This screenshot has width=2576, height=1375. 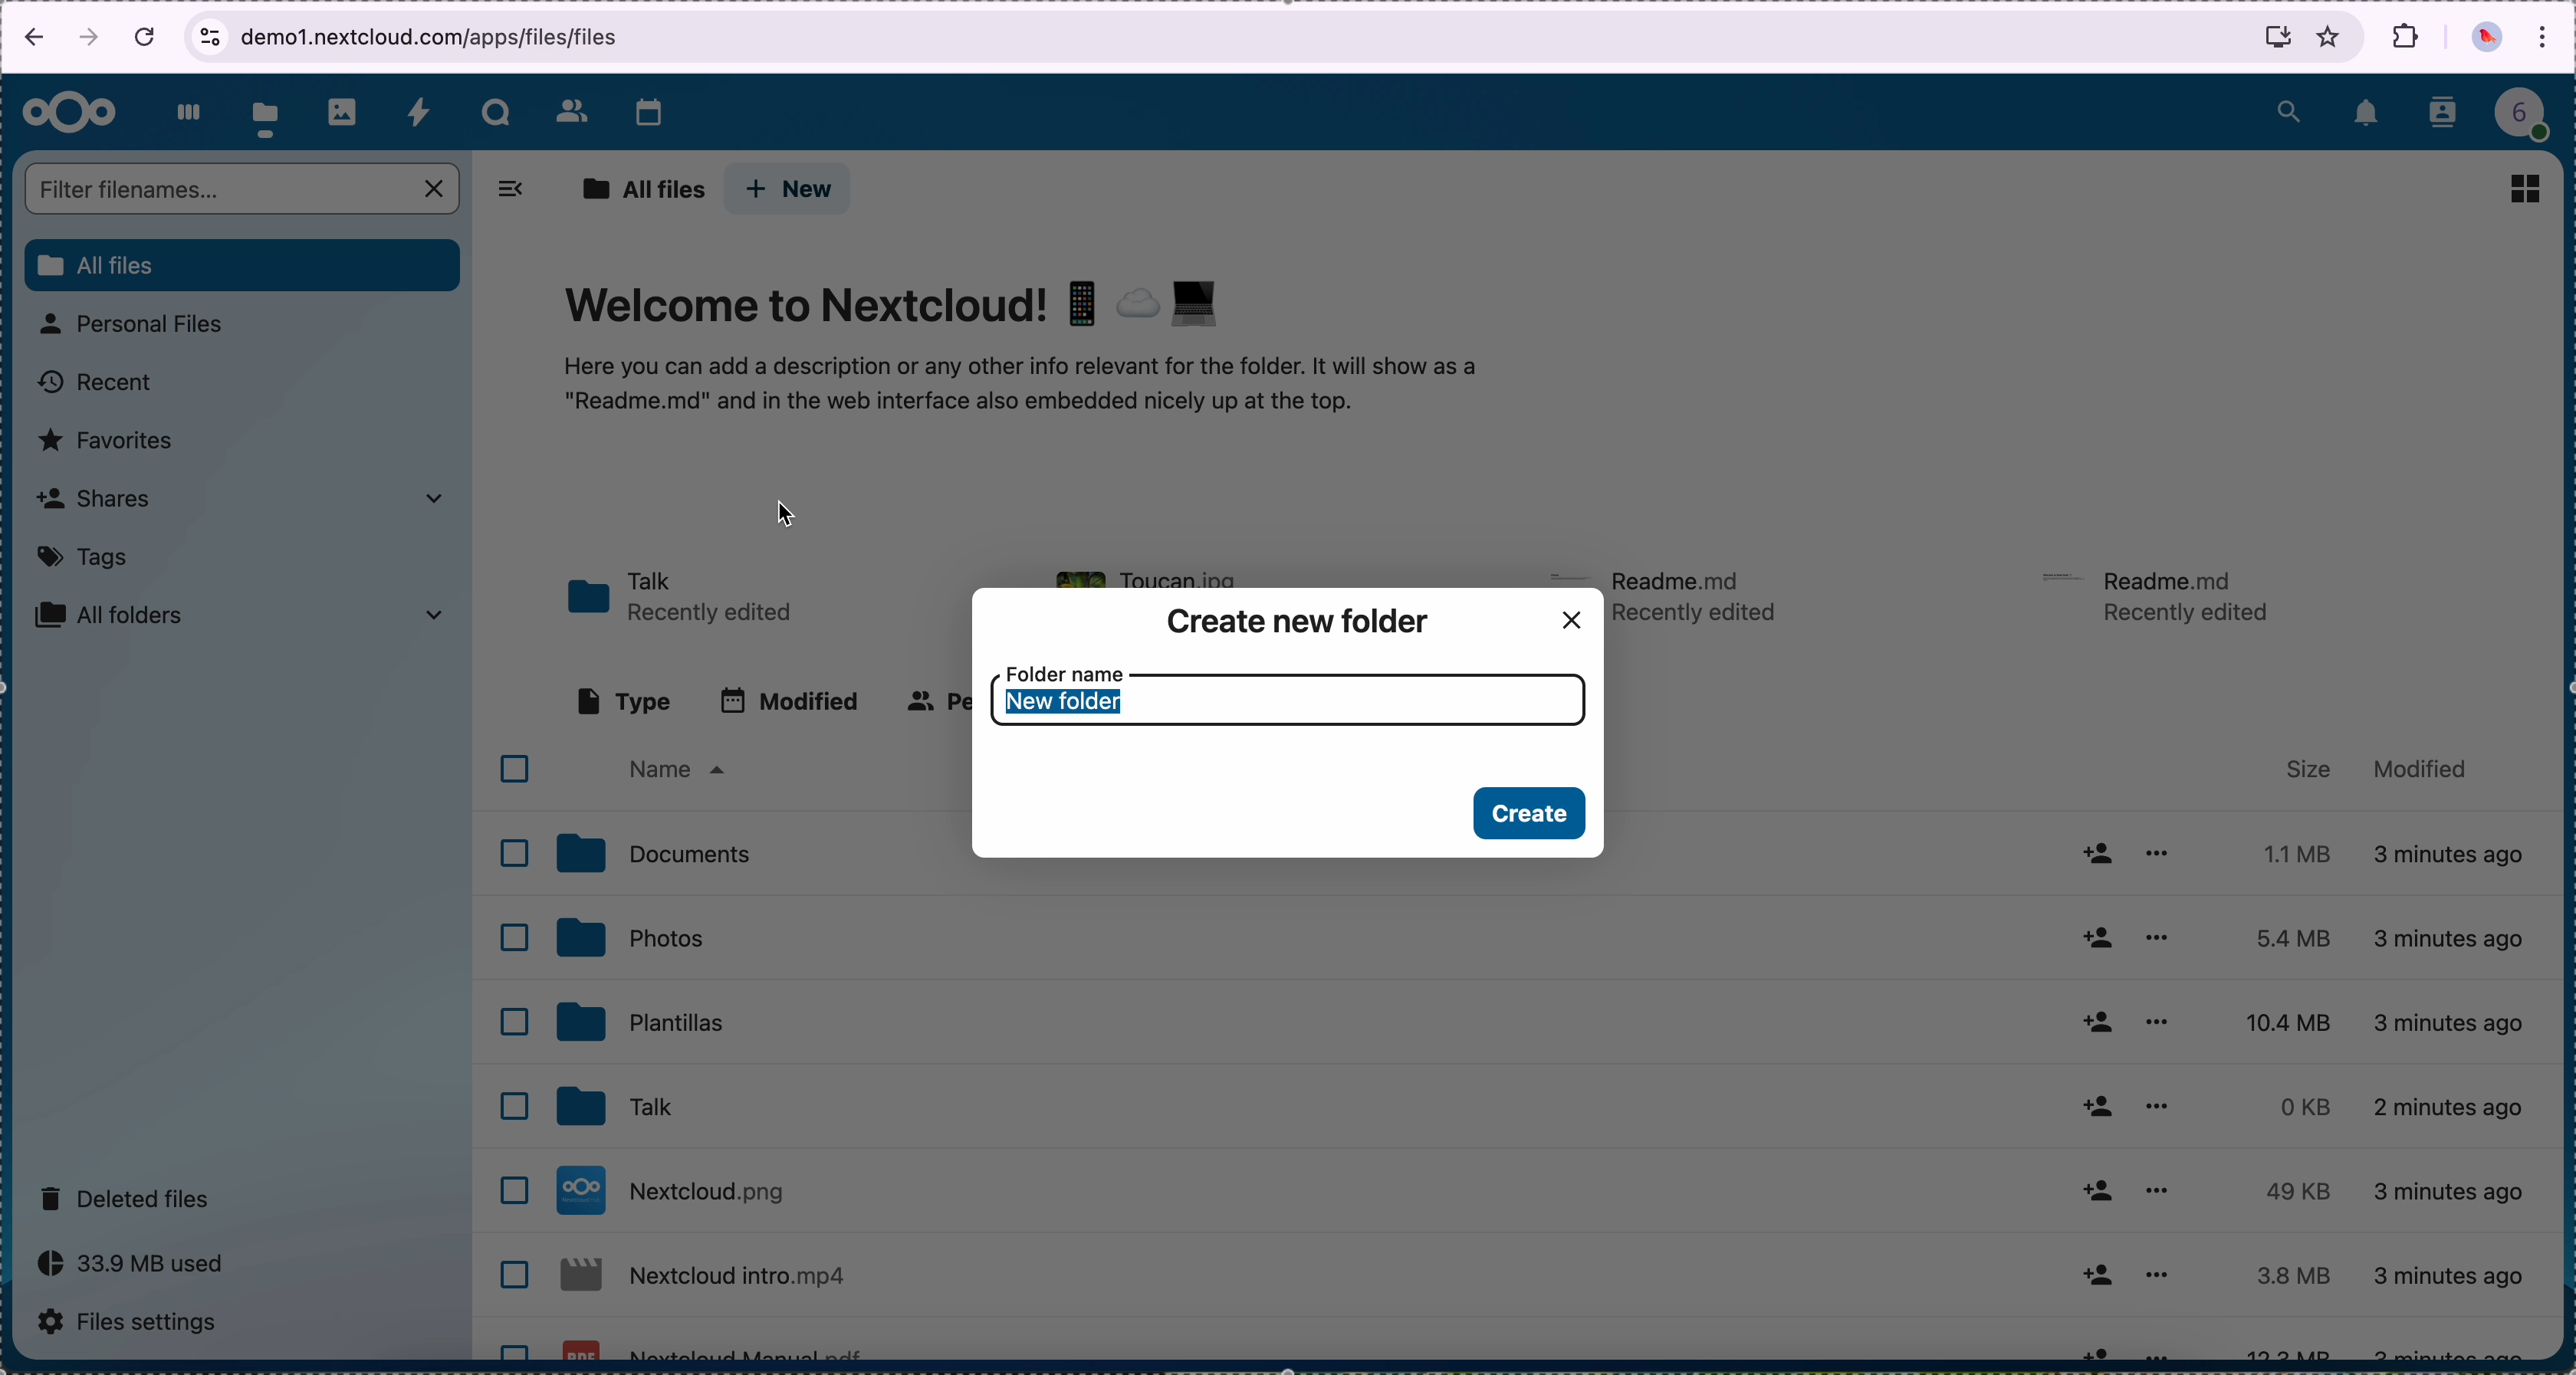 I want to click on modified, so click(x=790, y=701).